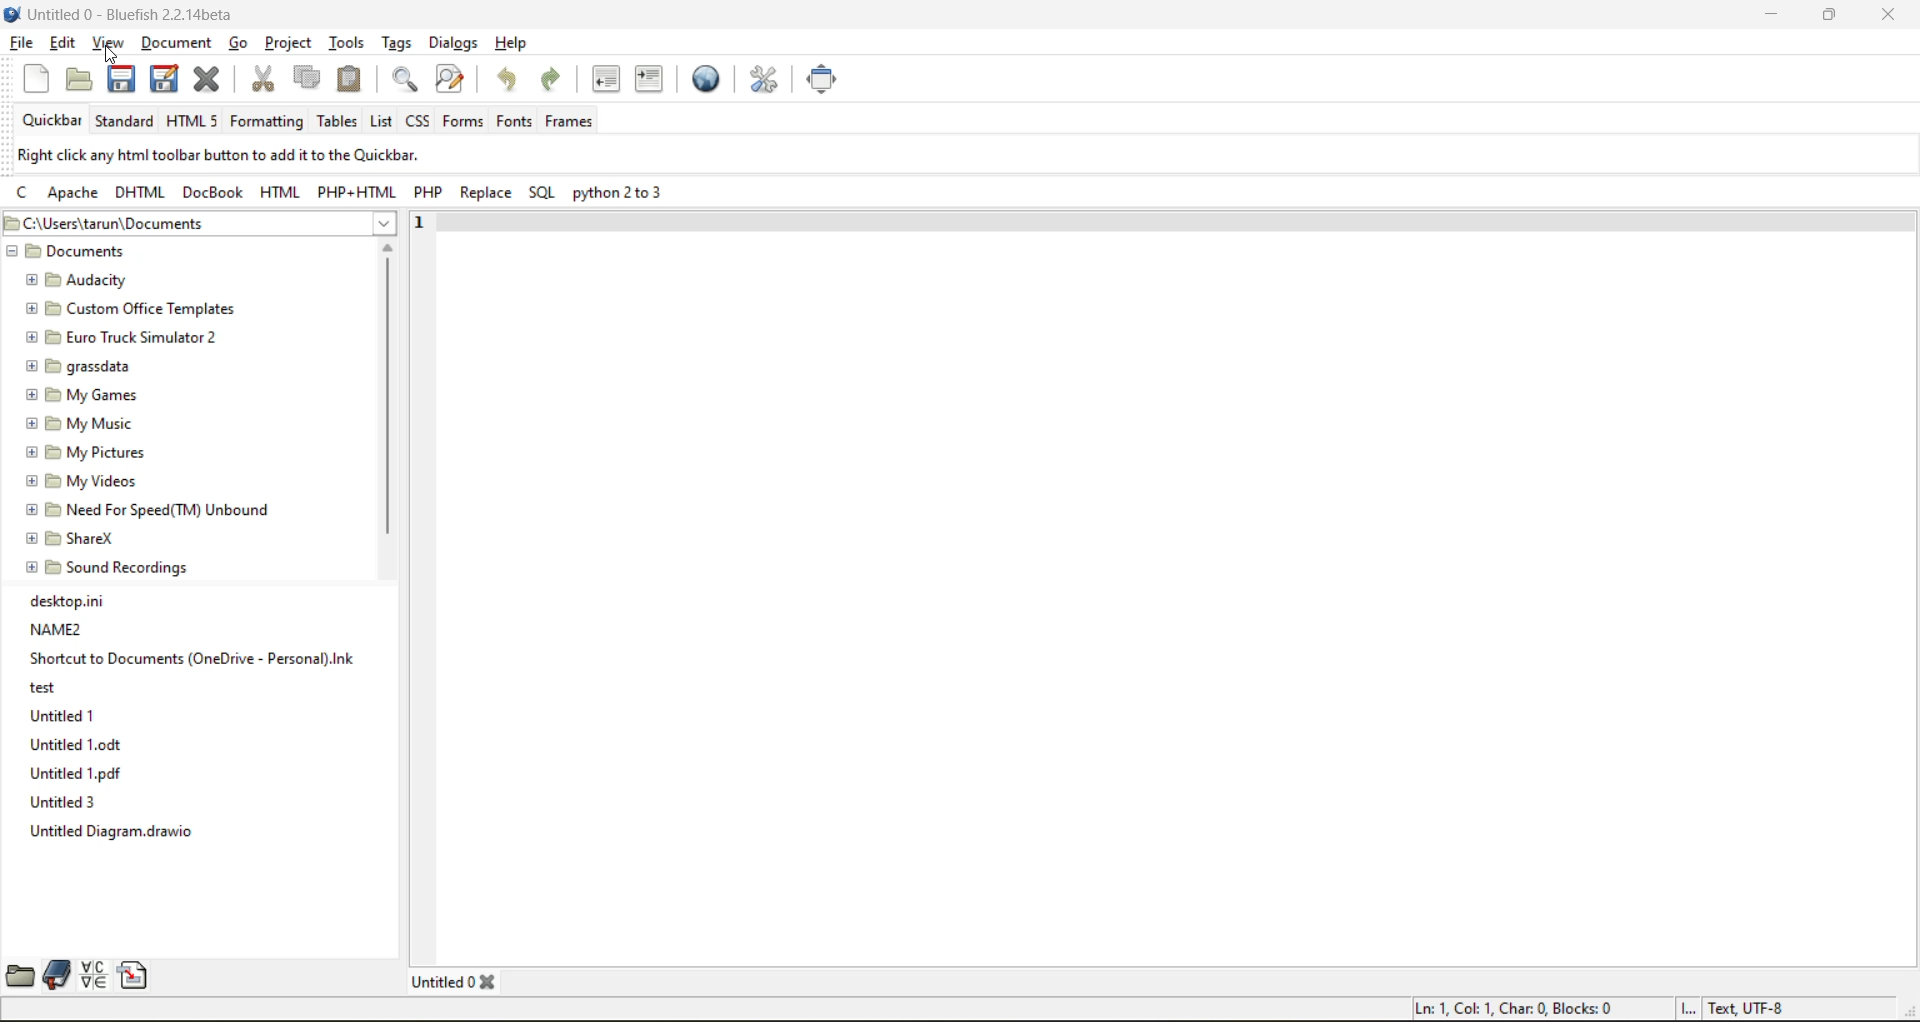 This screenshot has width=1920, height=1022. Describe the element at coordinates (462, 122) in the screenshot. I see `forms` at that location.